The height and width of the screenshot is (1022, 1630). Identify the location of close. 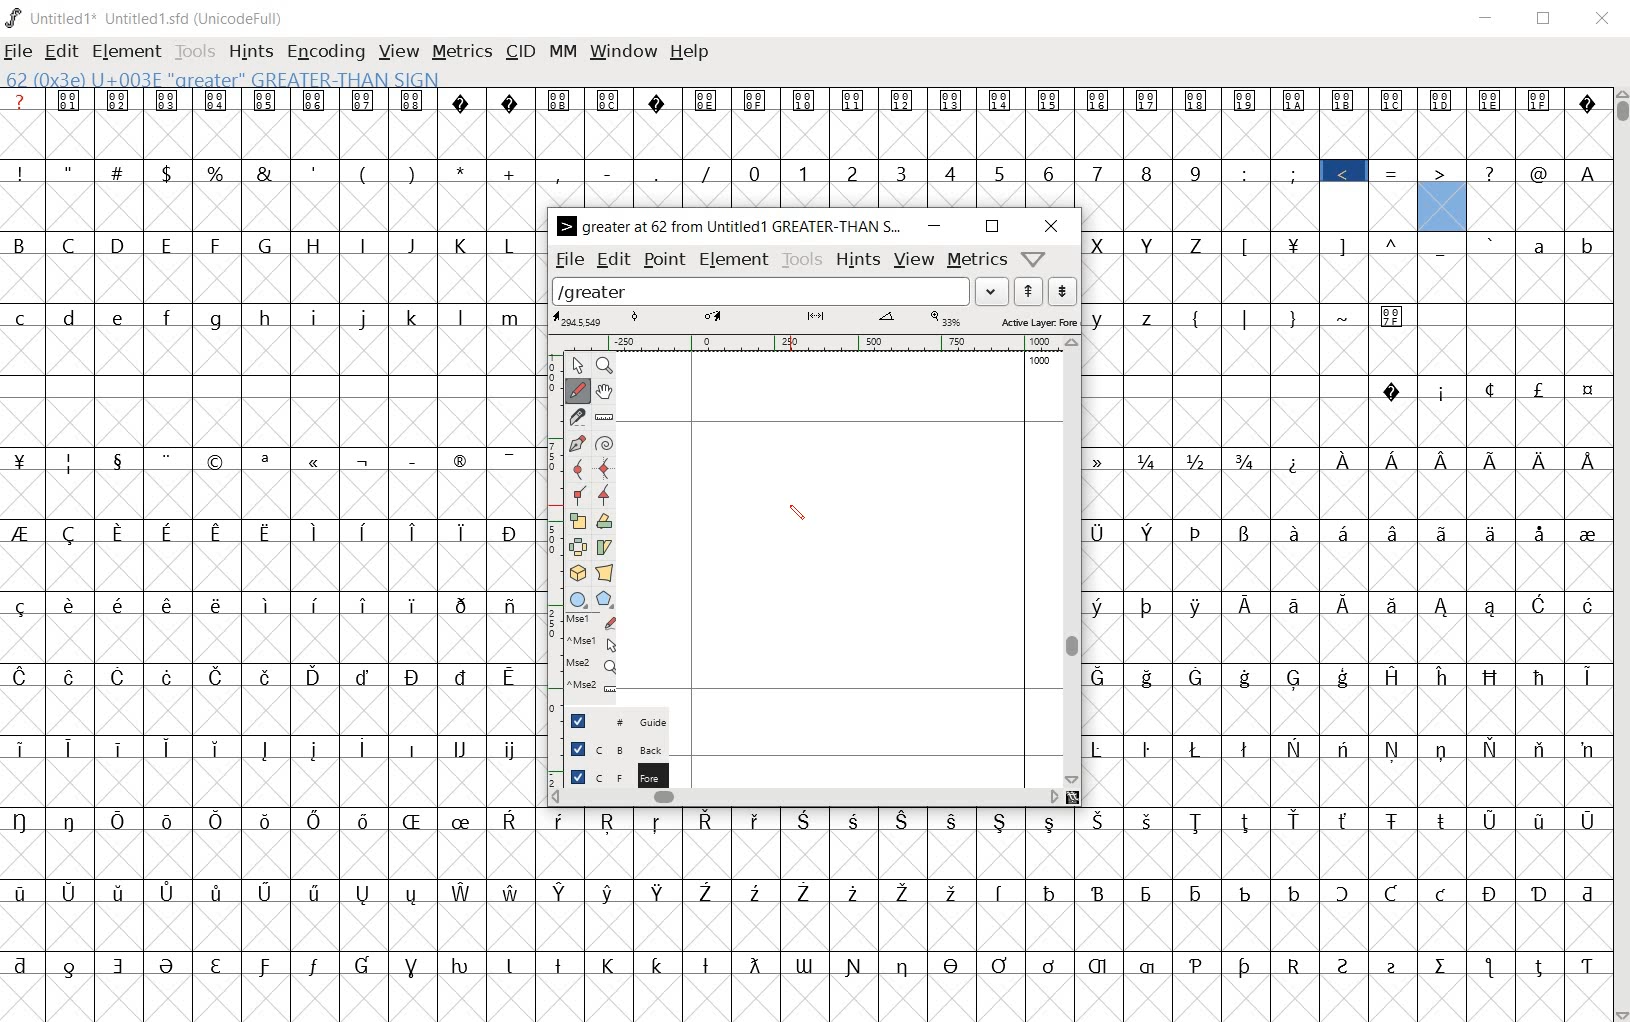
(1053, 226).